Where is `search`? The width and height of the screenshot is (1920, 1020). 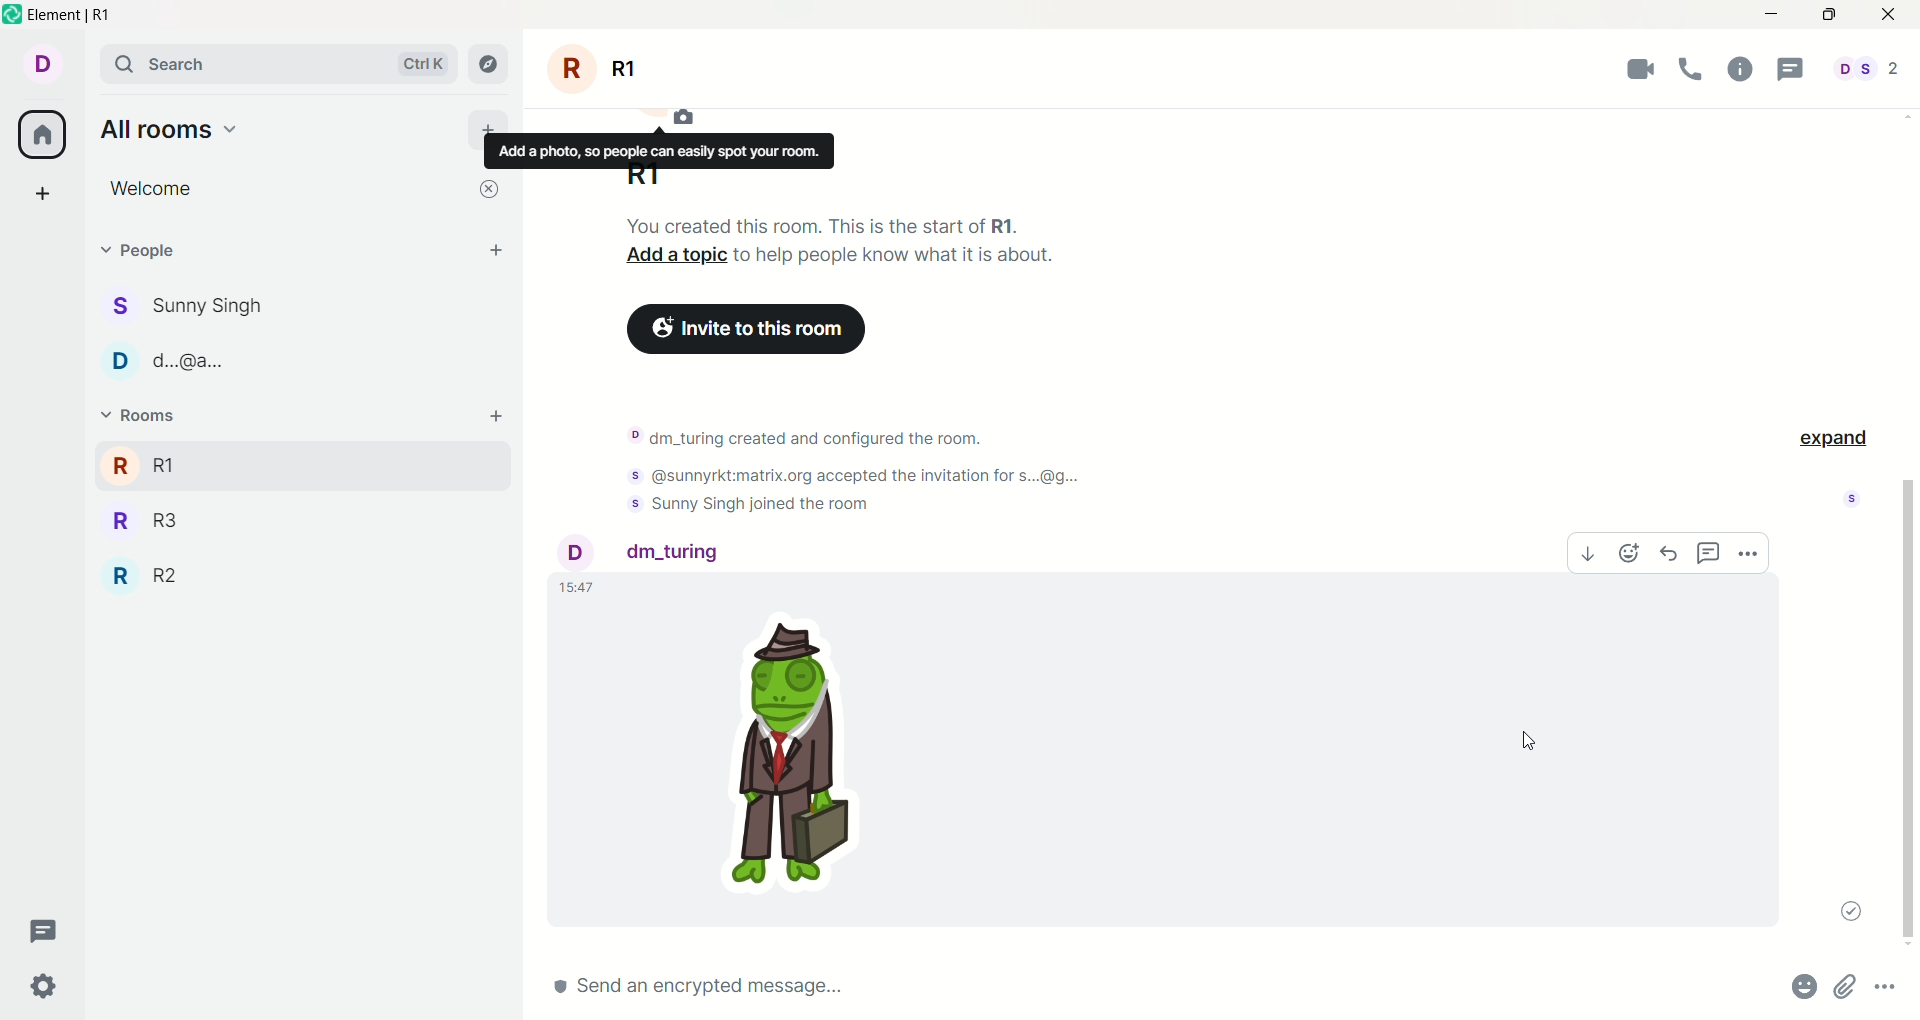 search is located at coordinates (281, 63).